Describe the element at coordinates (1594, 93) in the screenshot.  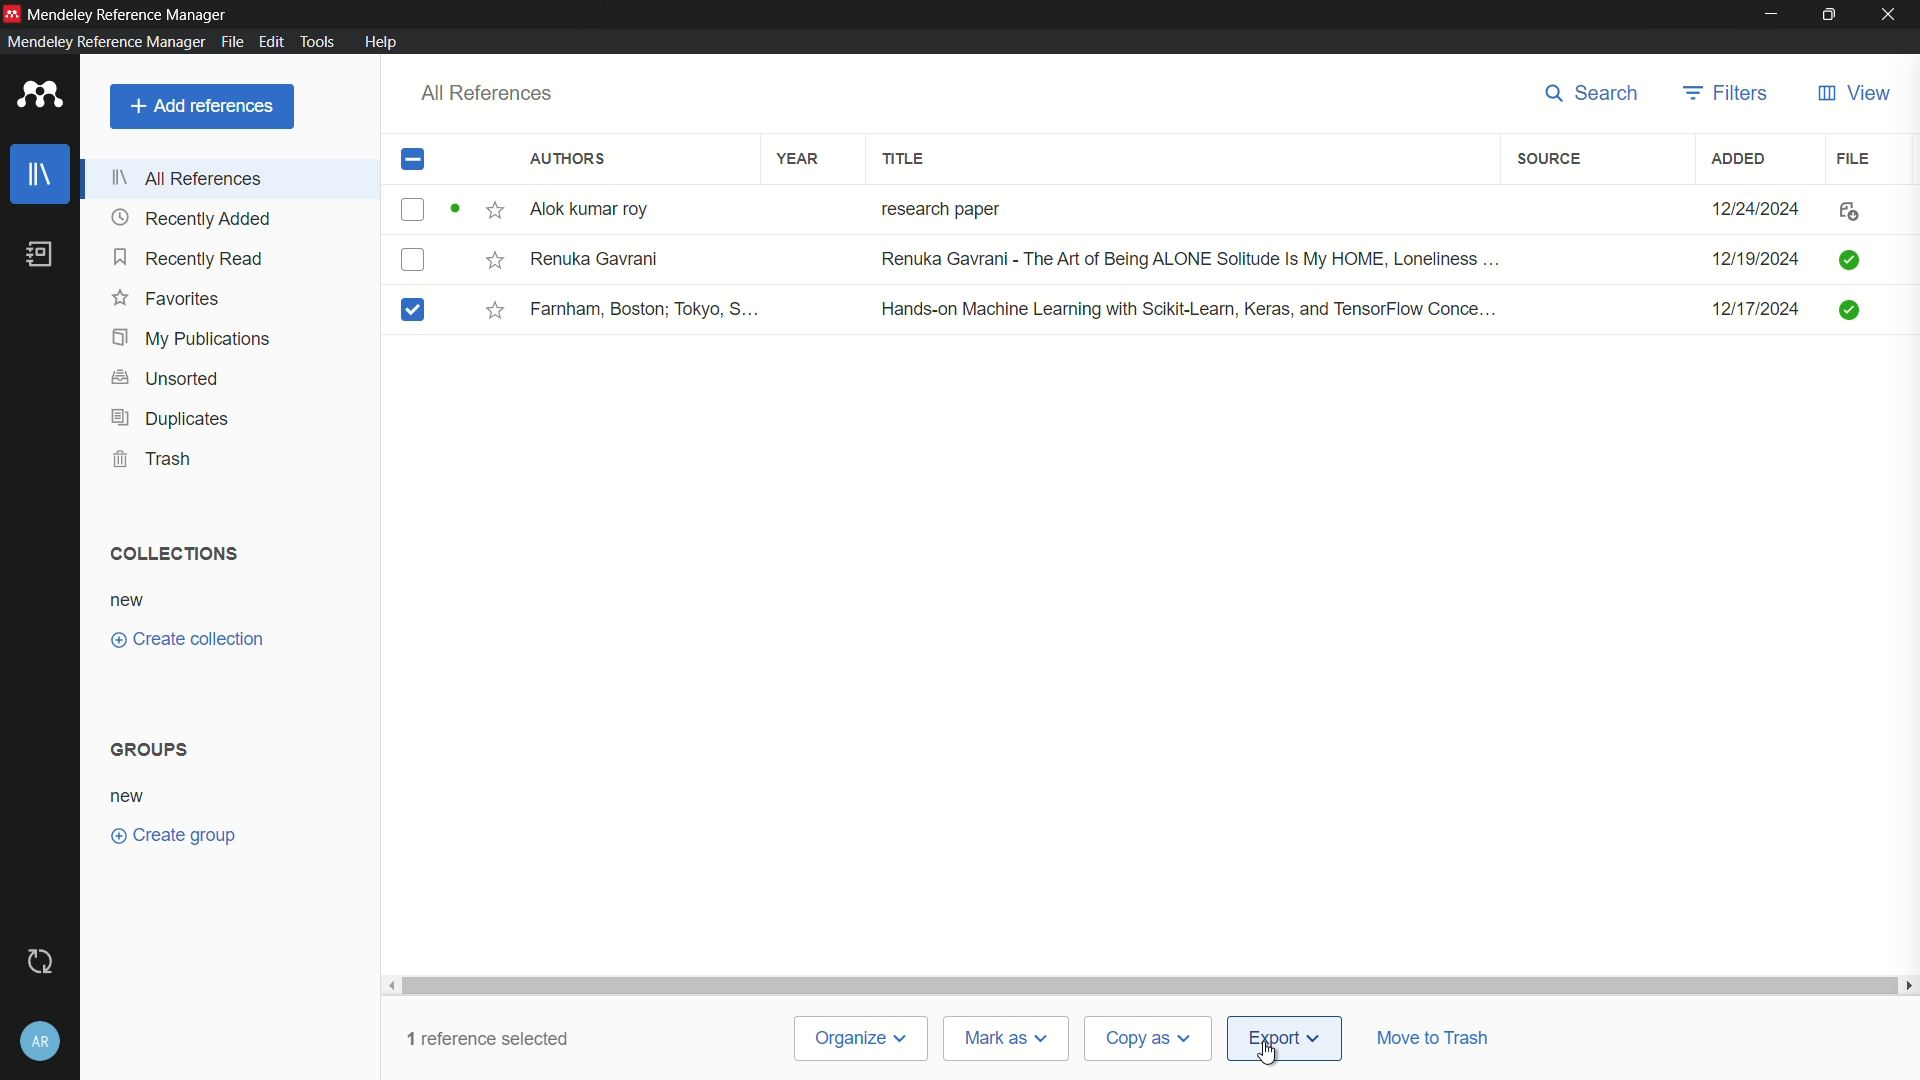
I see `search` at that location.